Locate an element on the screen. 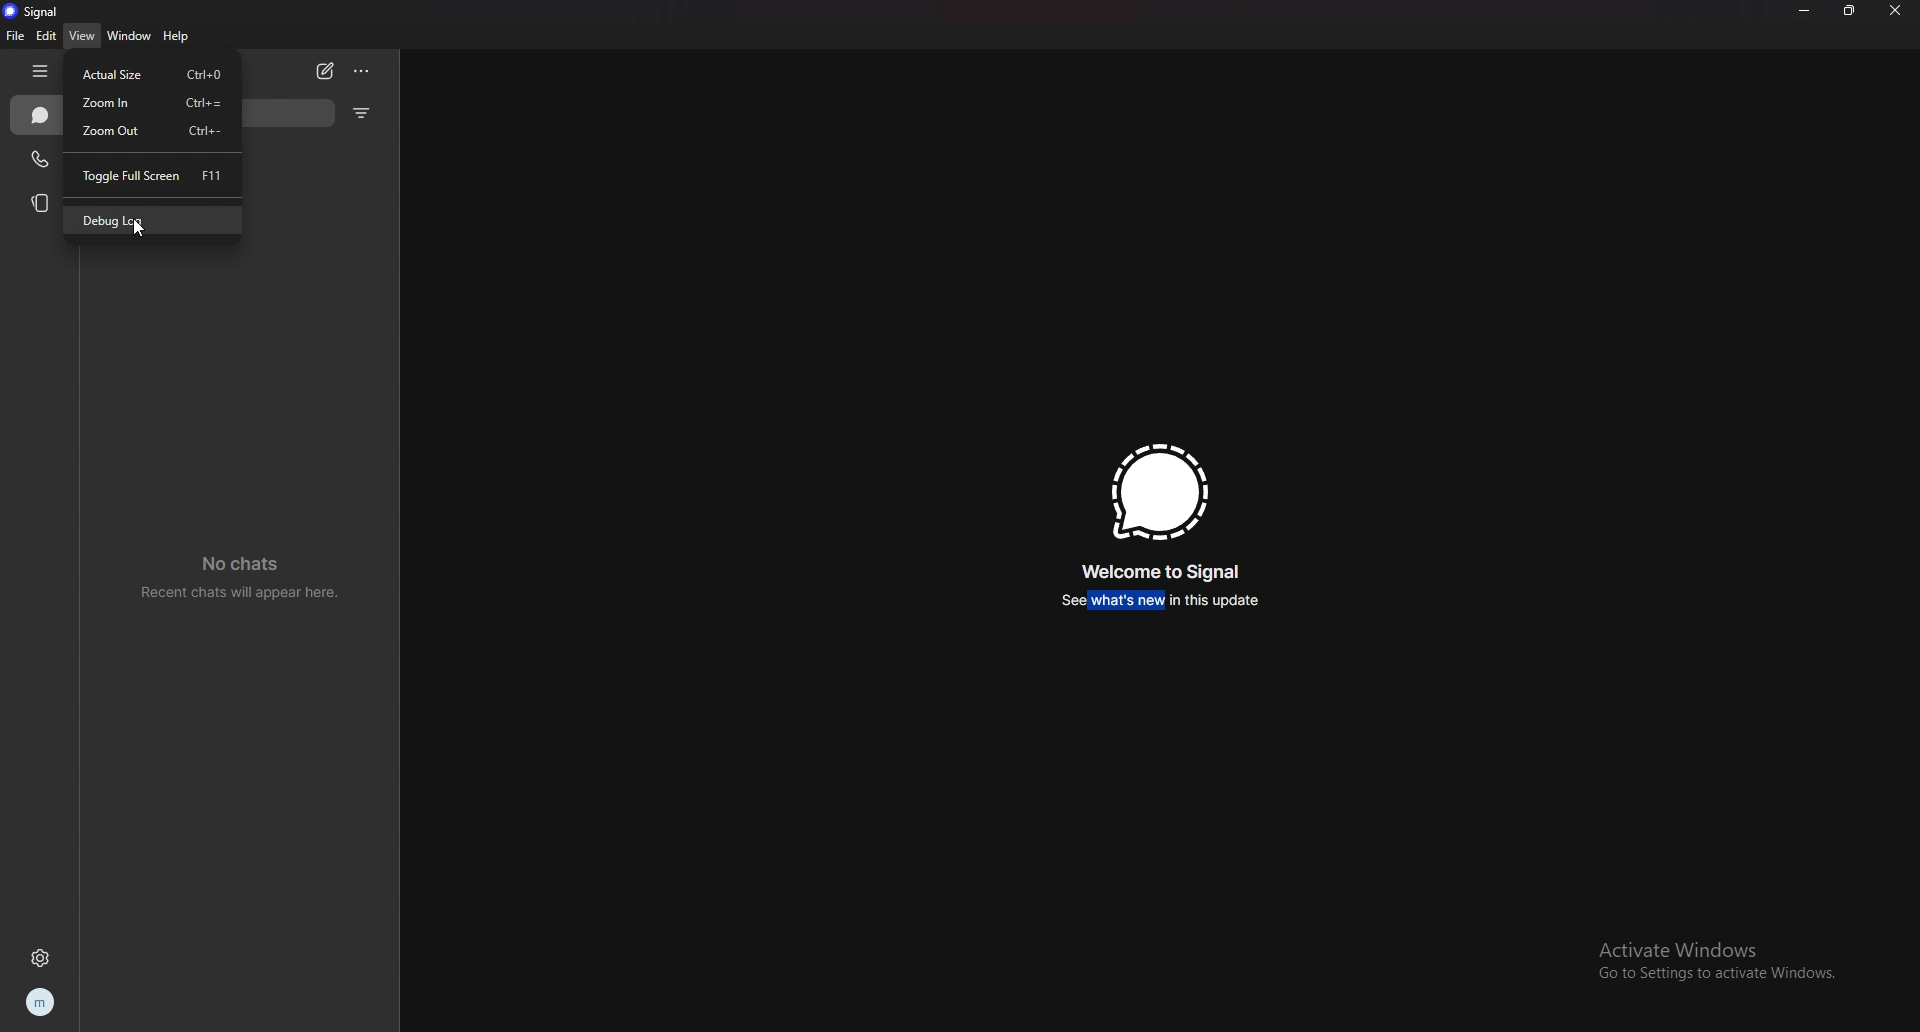 Image resolution: width=1920 pixels, height=1032 pixels. profile is located at coordinates (38, 1000).